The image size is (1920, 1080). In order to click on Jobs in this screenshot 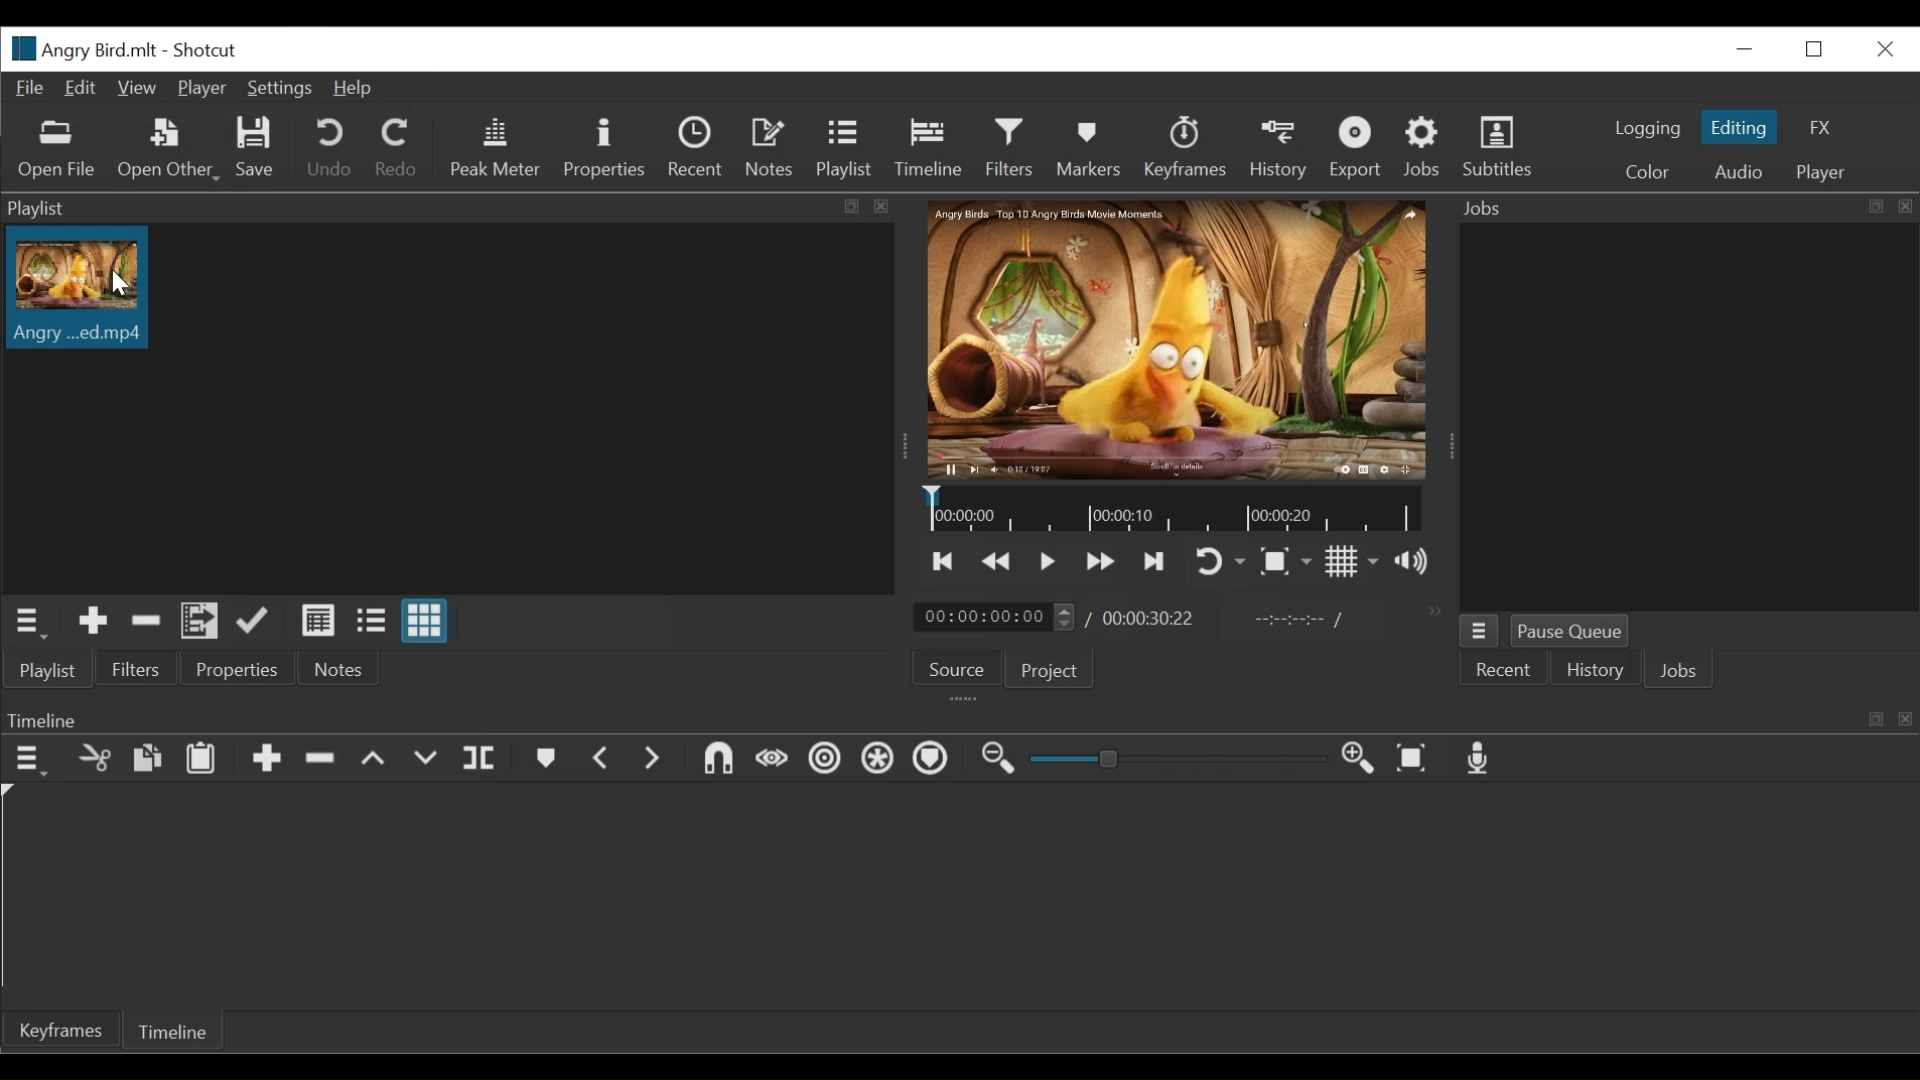, I will do `click(1421, 147)`.